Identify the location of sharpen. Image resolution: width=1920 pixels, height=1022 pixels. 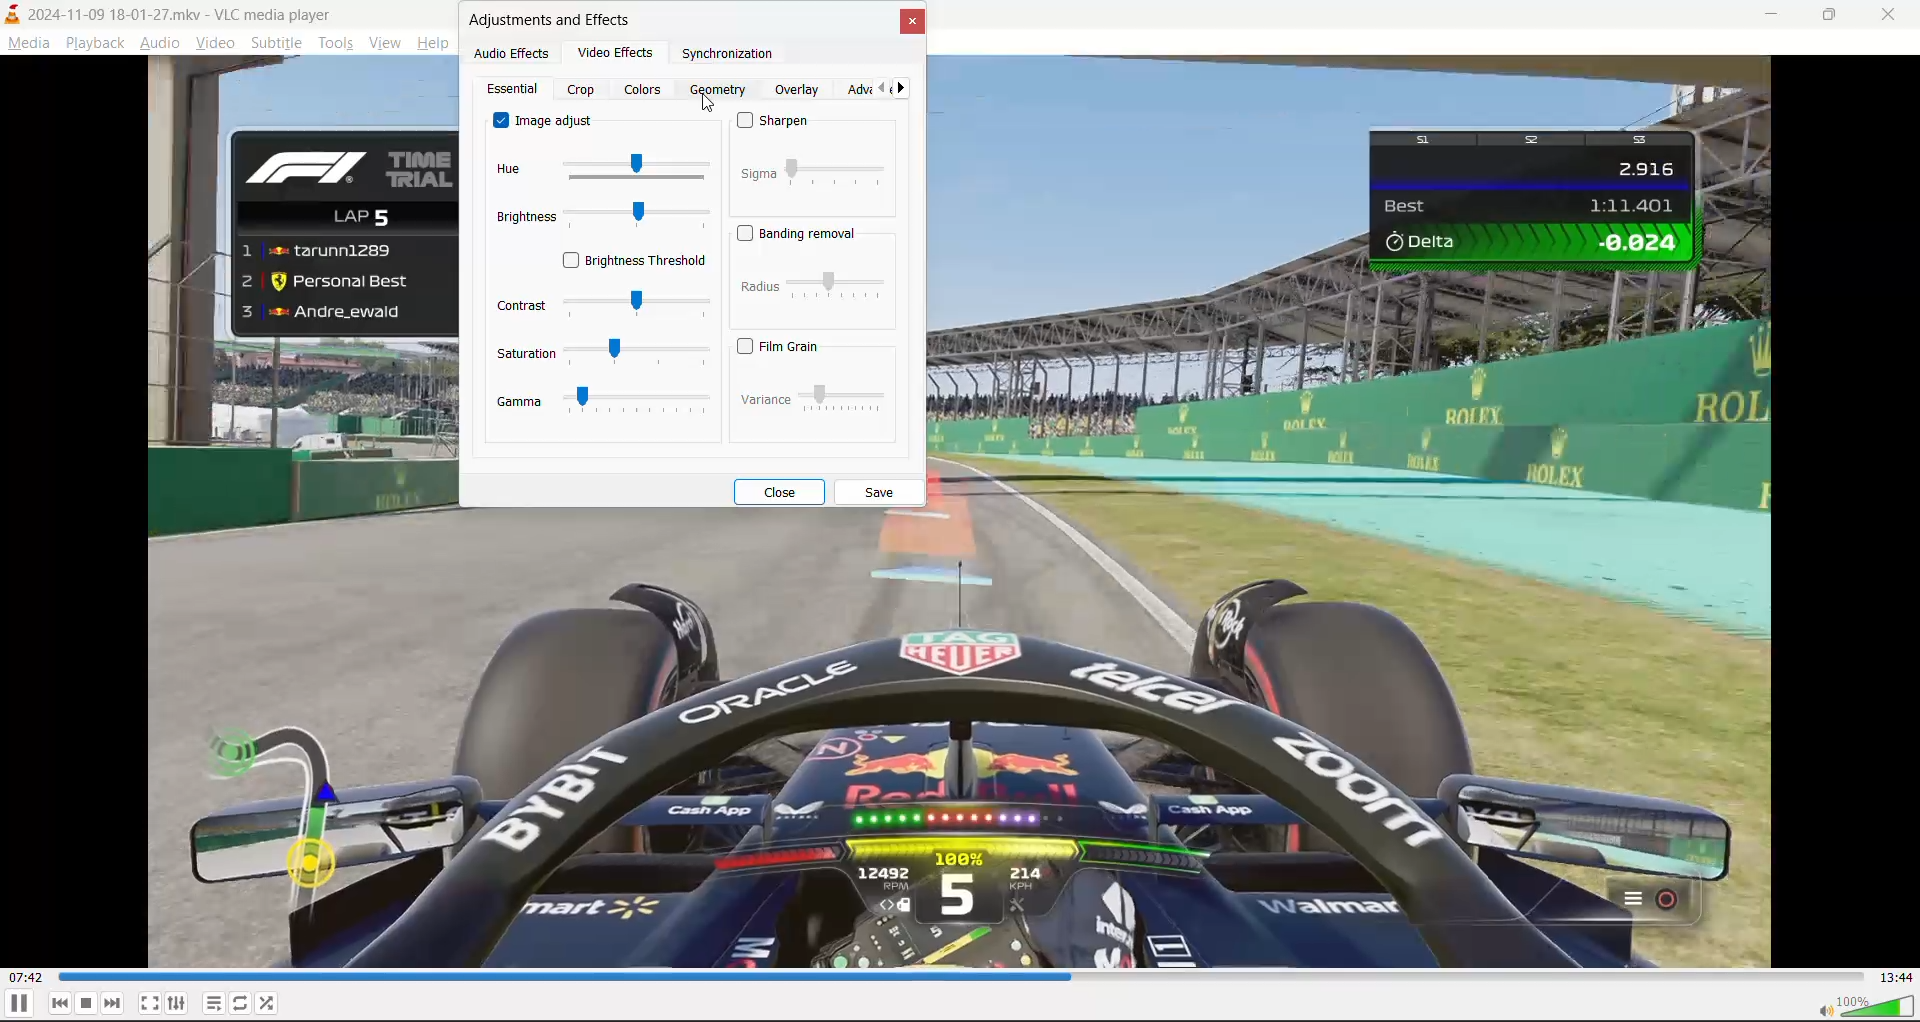
(784, 125).